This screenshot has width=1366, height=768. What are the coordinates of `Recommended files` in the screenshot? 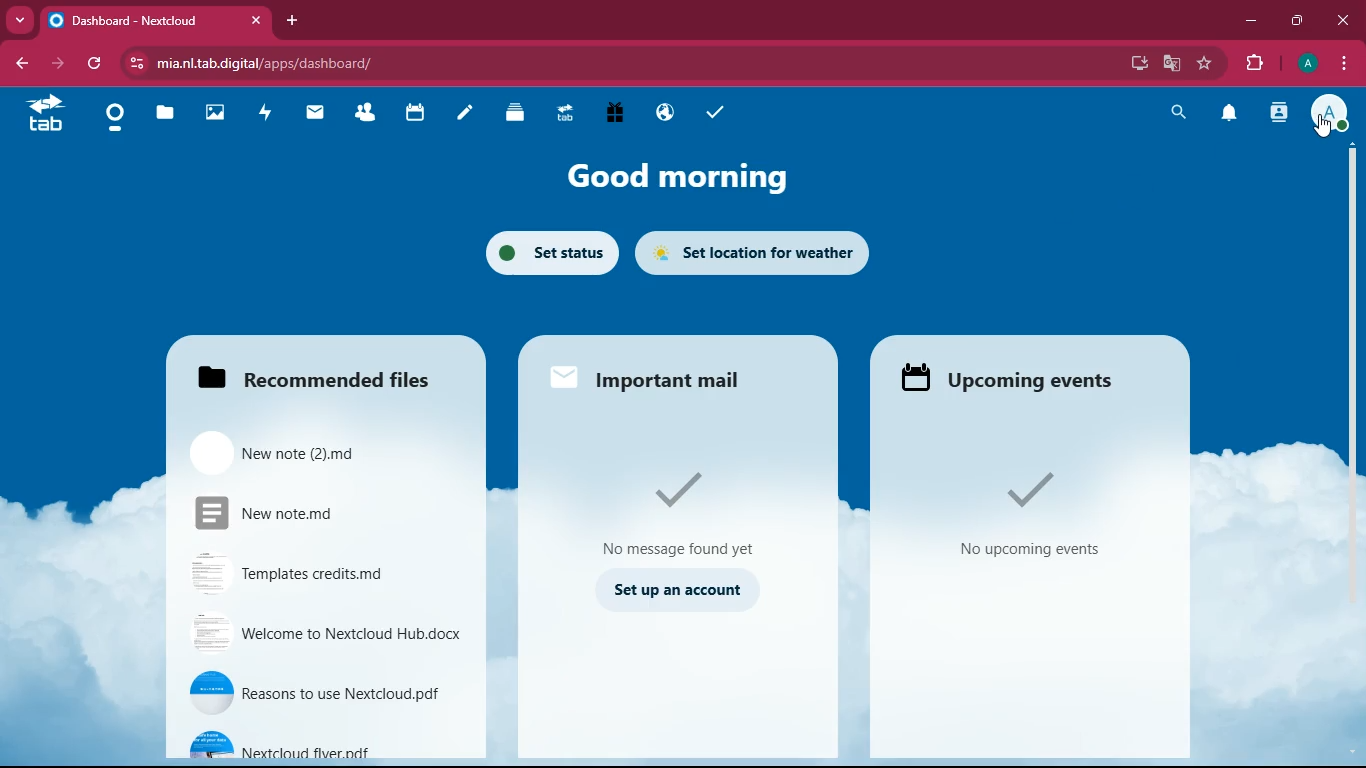 It's located at (318, 378).